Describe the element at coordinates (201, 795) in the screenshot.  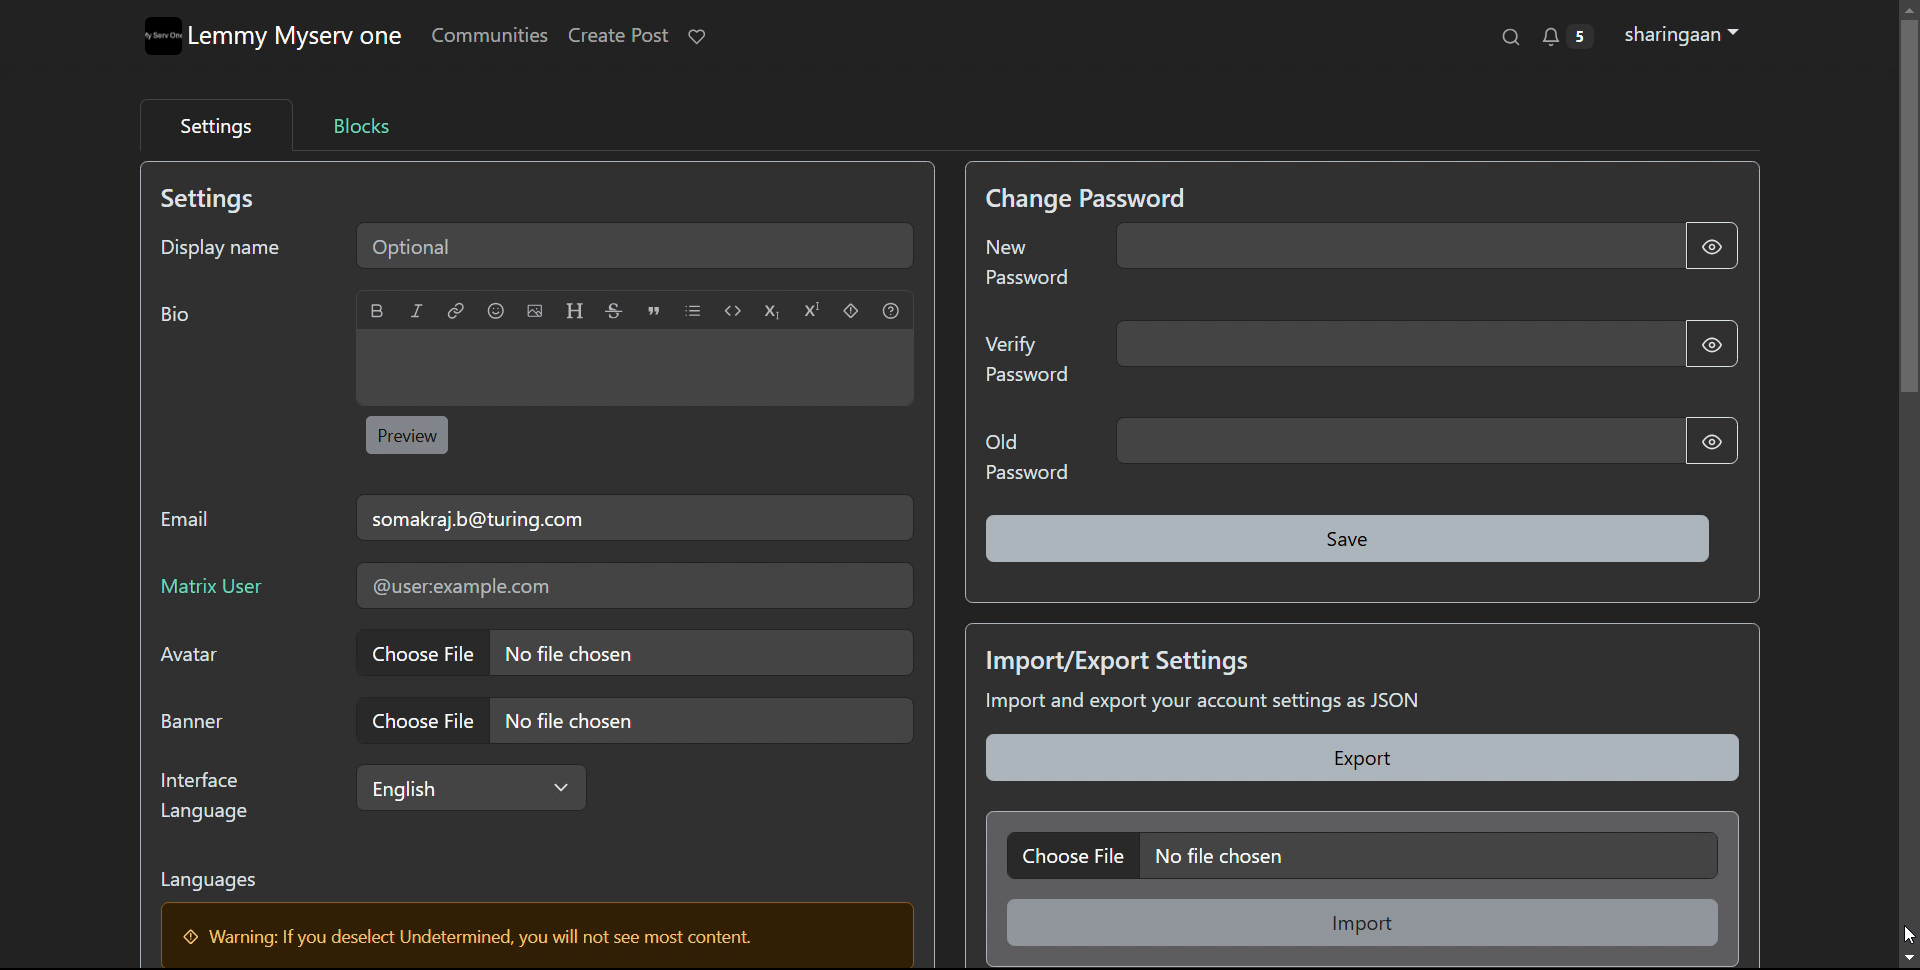
I see `Interface
[ELIE]` at that location.